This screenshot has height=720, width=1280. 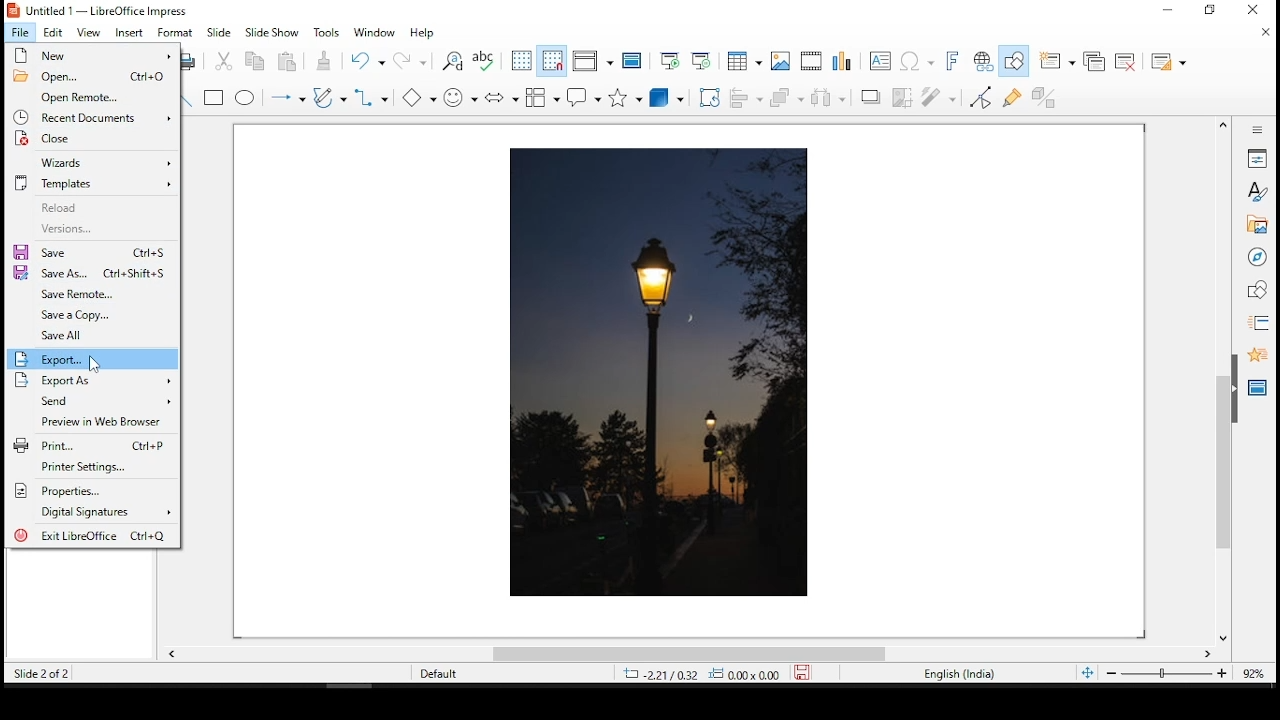 What do you see at coordinates (287, 61) in the screenshot?
I see `paste` at bounding box center [287, 61].